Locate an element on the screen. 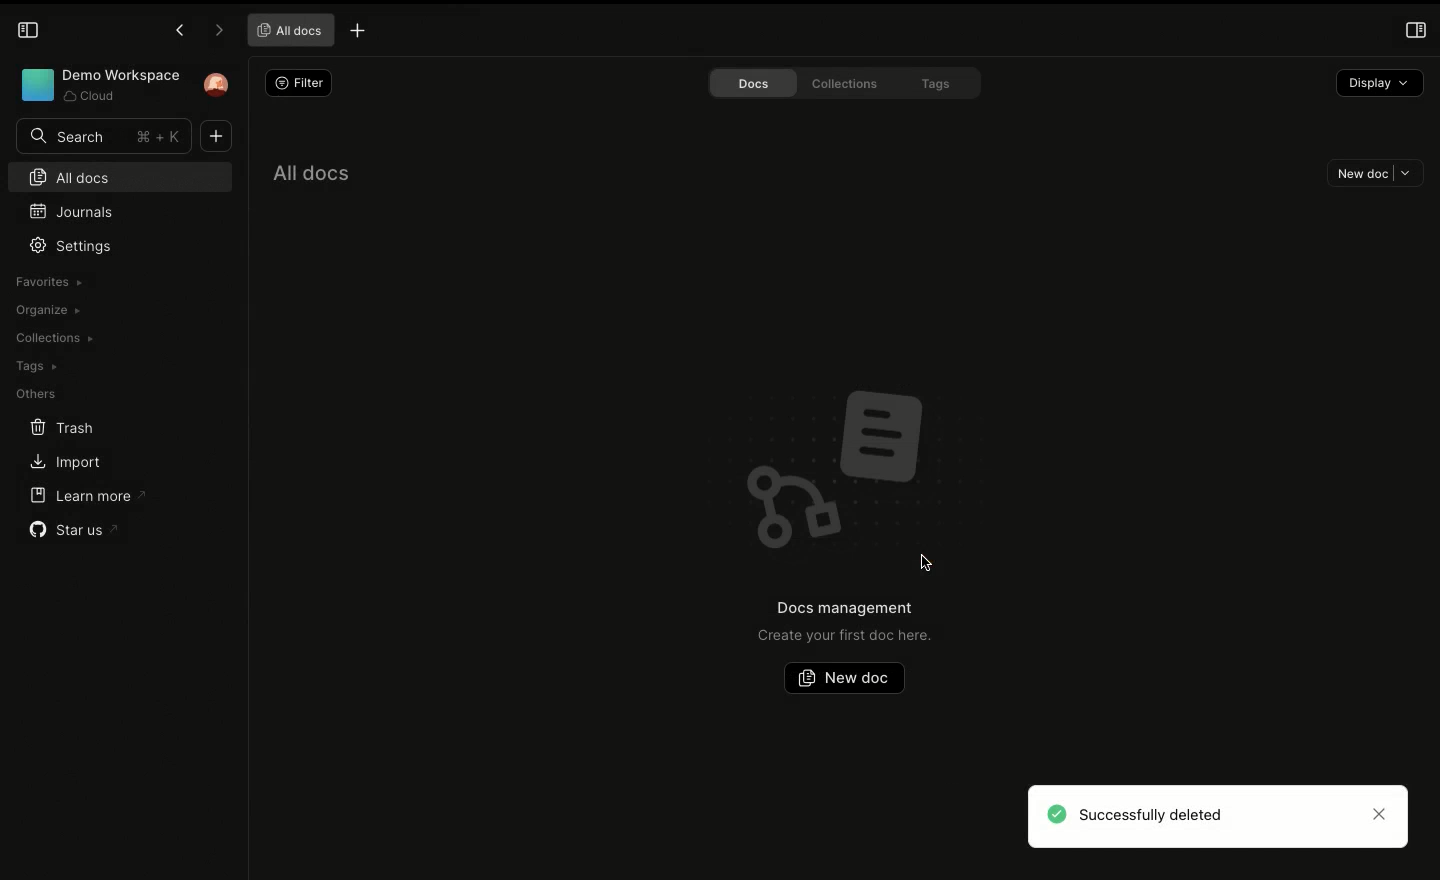  Create your first doc here is located at coordinates (845, 635).